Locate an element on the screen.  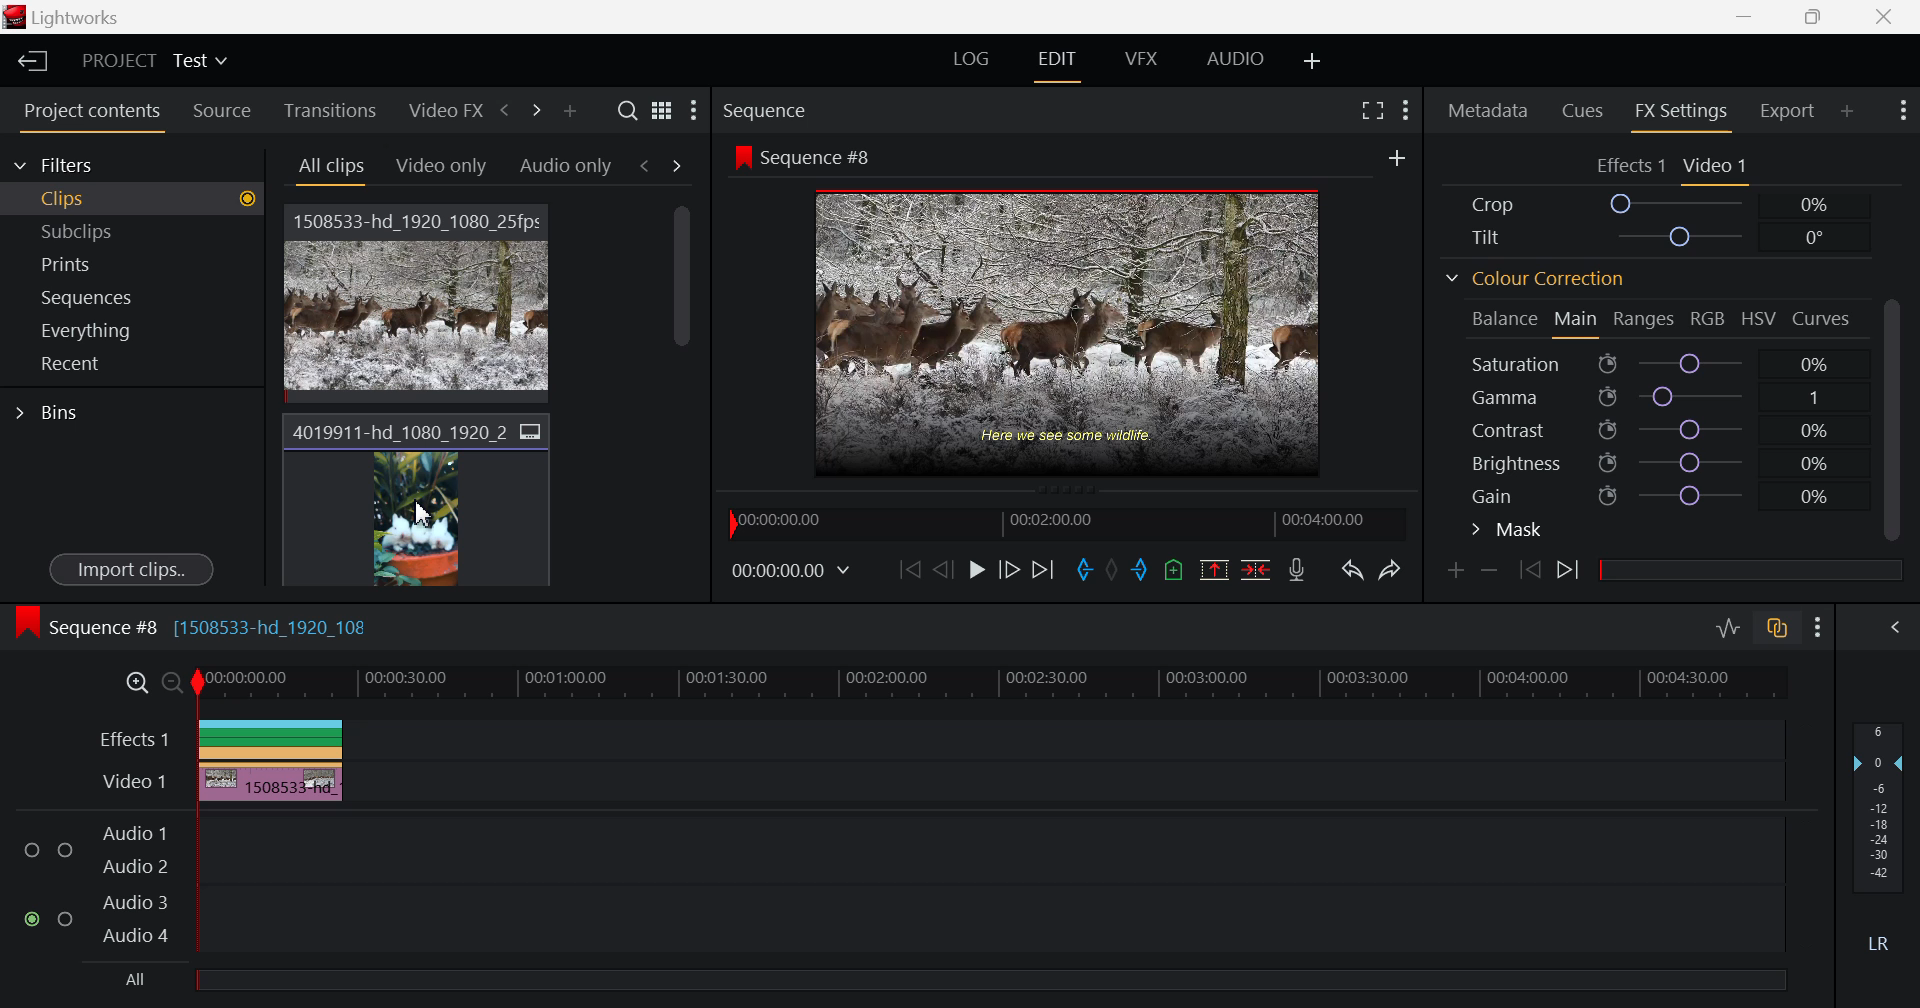
Add is located at coordinates (1397, 159).